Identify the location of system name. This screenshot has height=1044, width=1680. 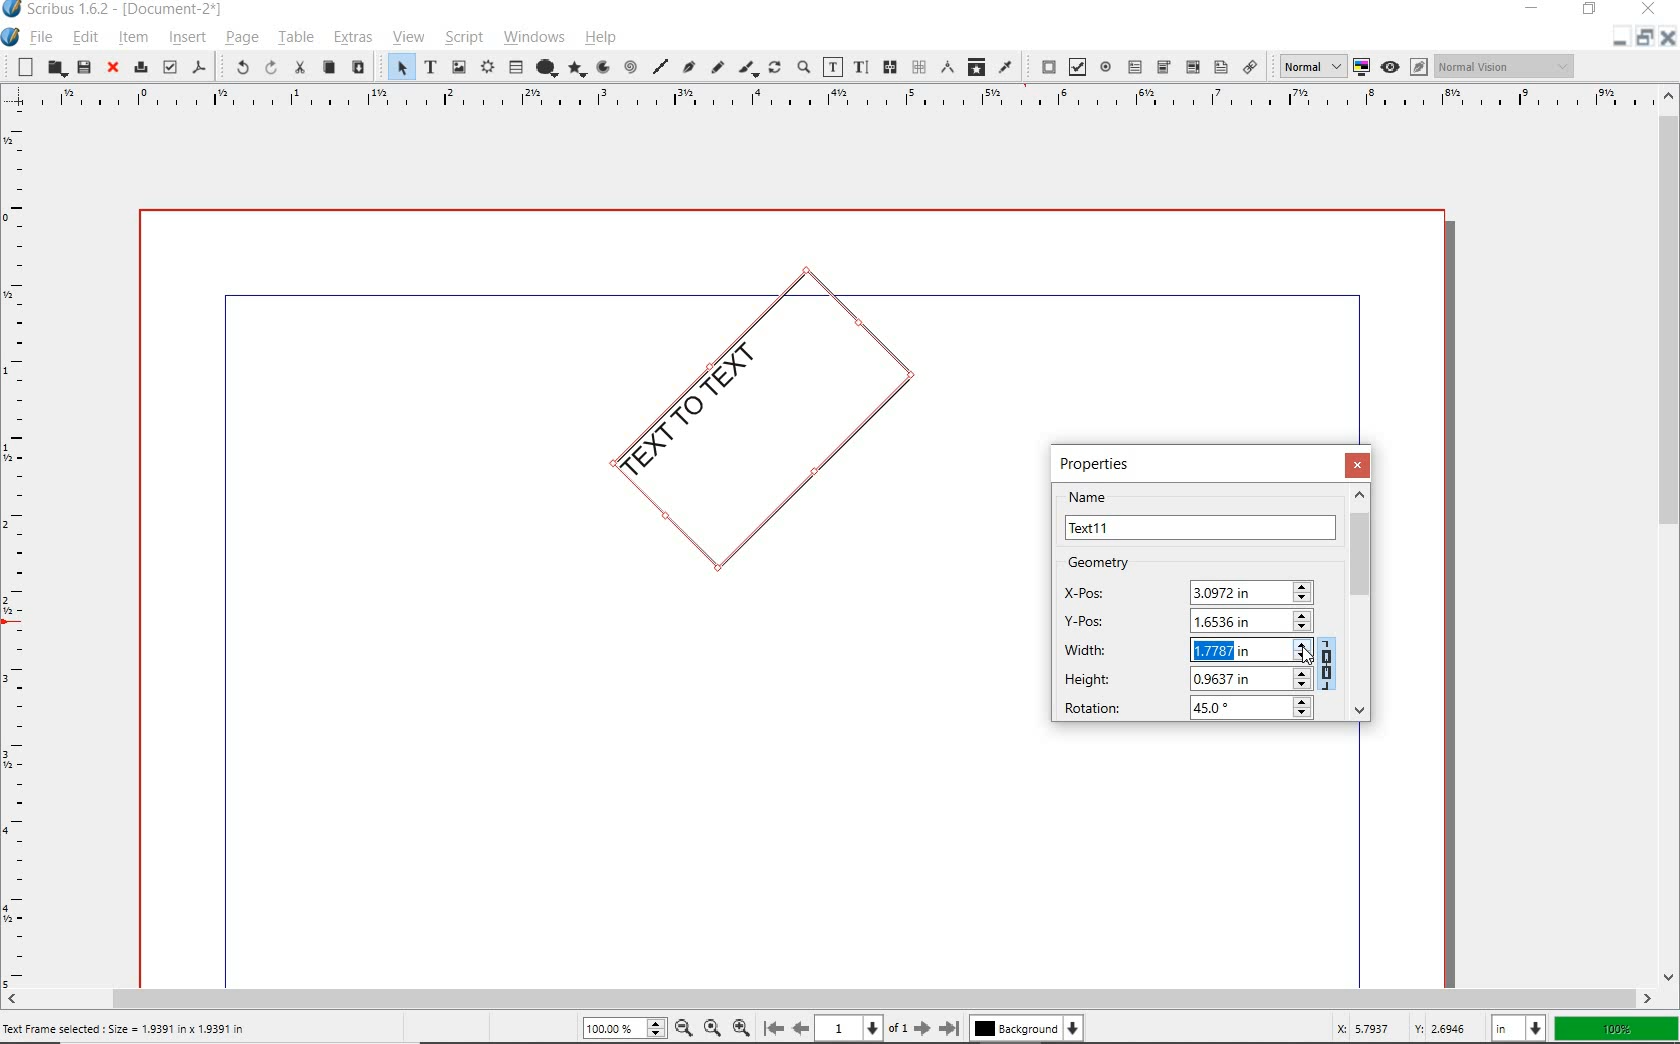
(129, 10).